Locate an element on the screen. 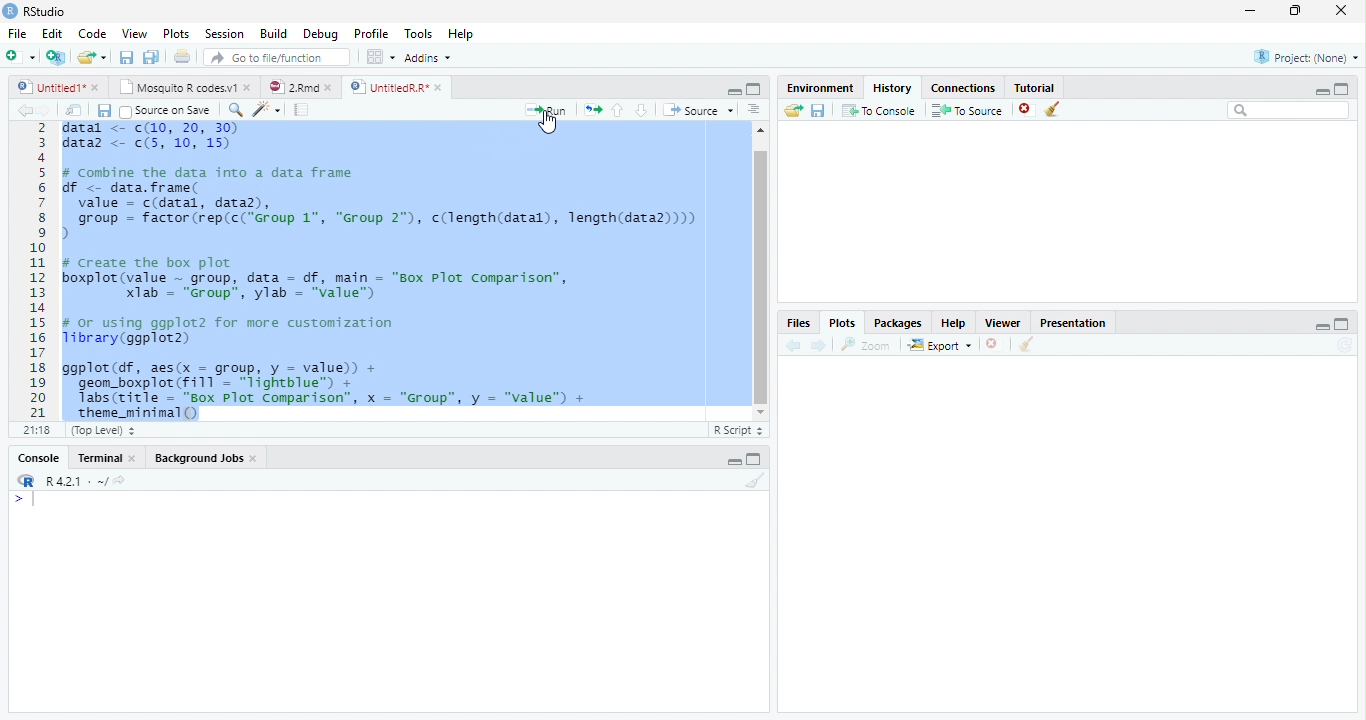 This screenshot has height=720, width=1366. close is located at coordinates (254, 458).